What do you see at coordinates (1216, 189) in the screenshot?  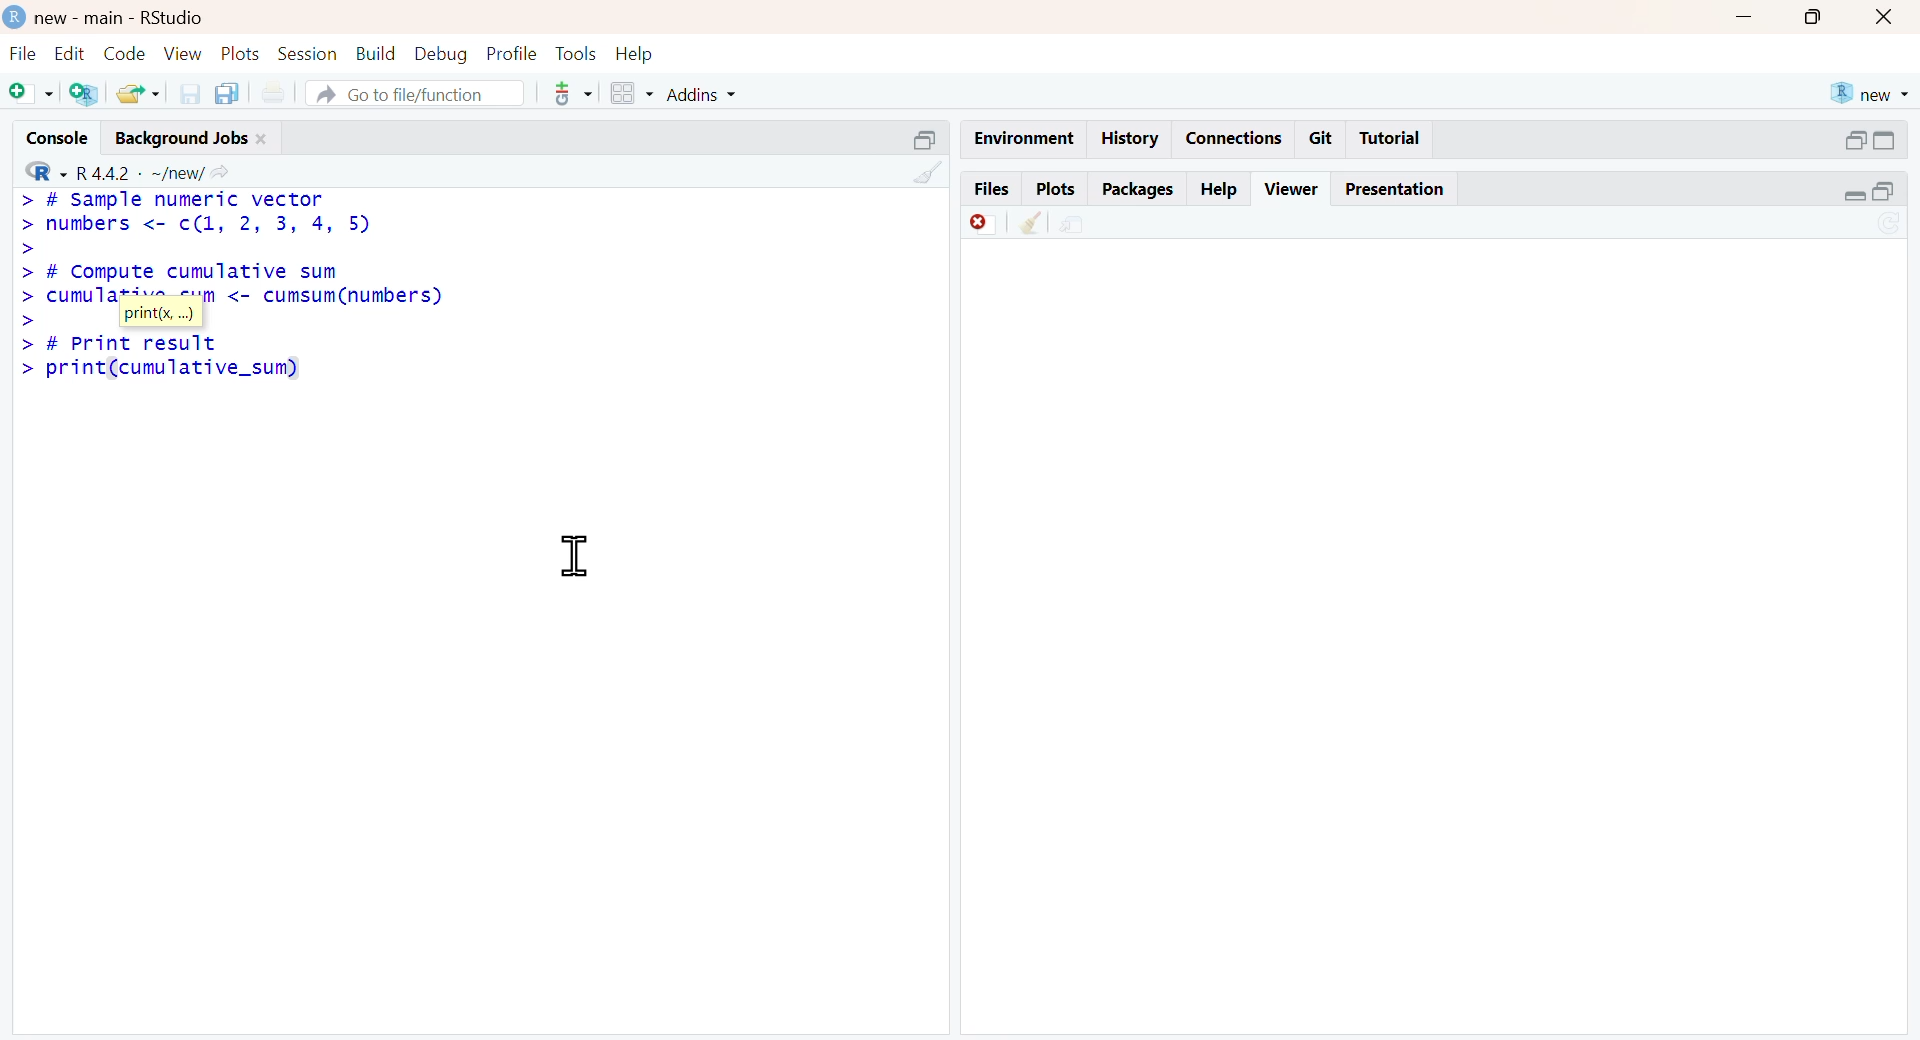 I see `Help` at bounding box center [1216, 189].